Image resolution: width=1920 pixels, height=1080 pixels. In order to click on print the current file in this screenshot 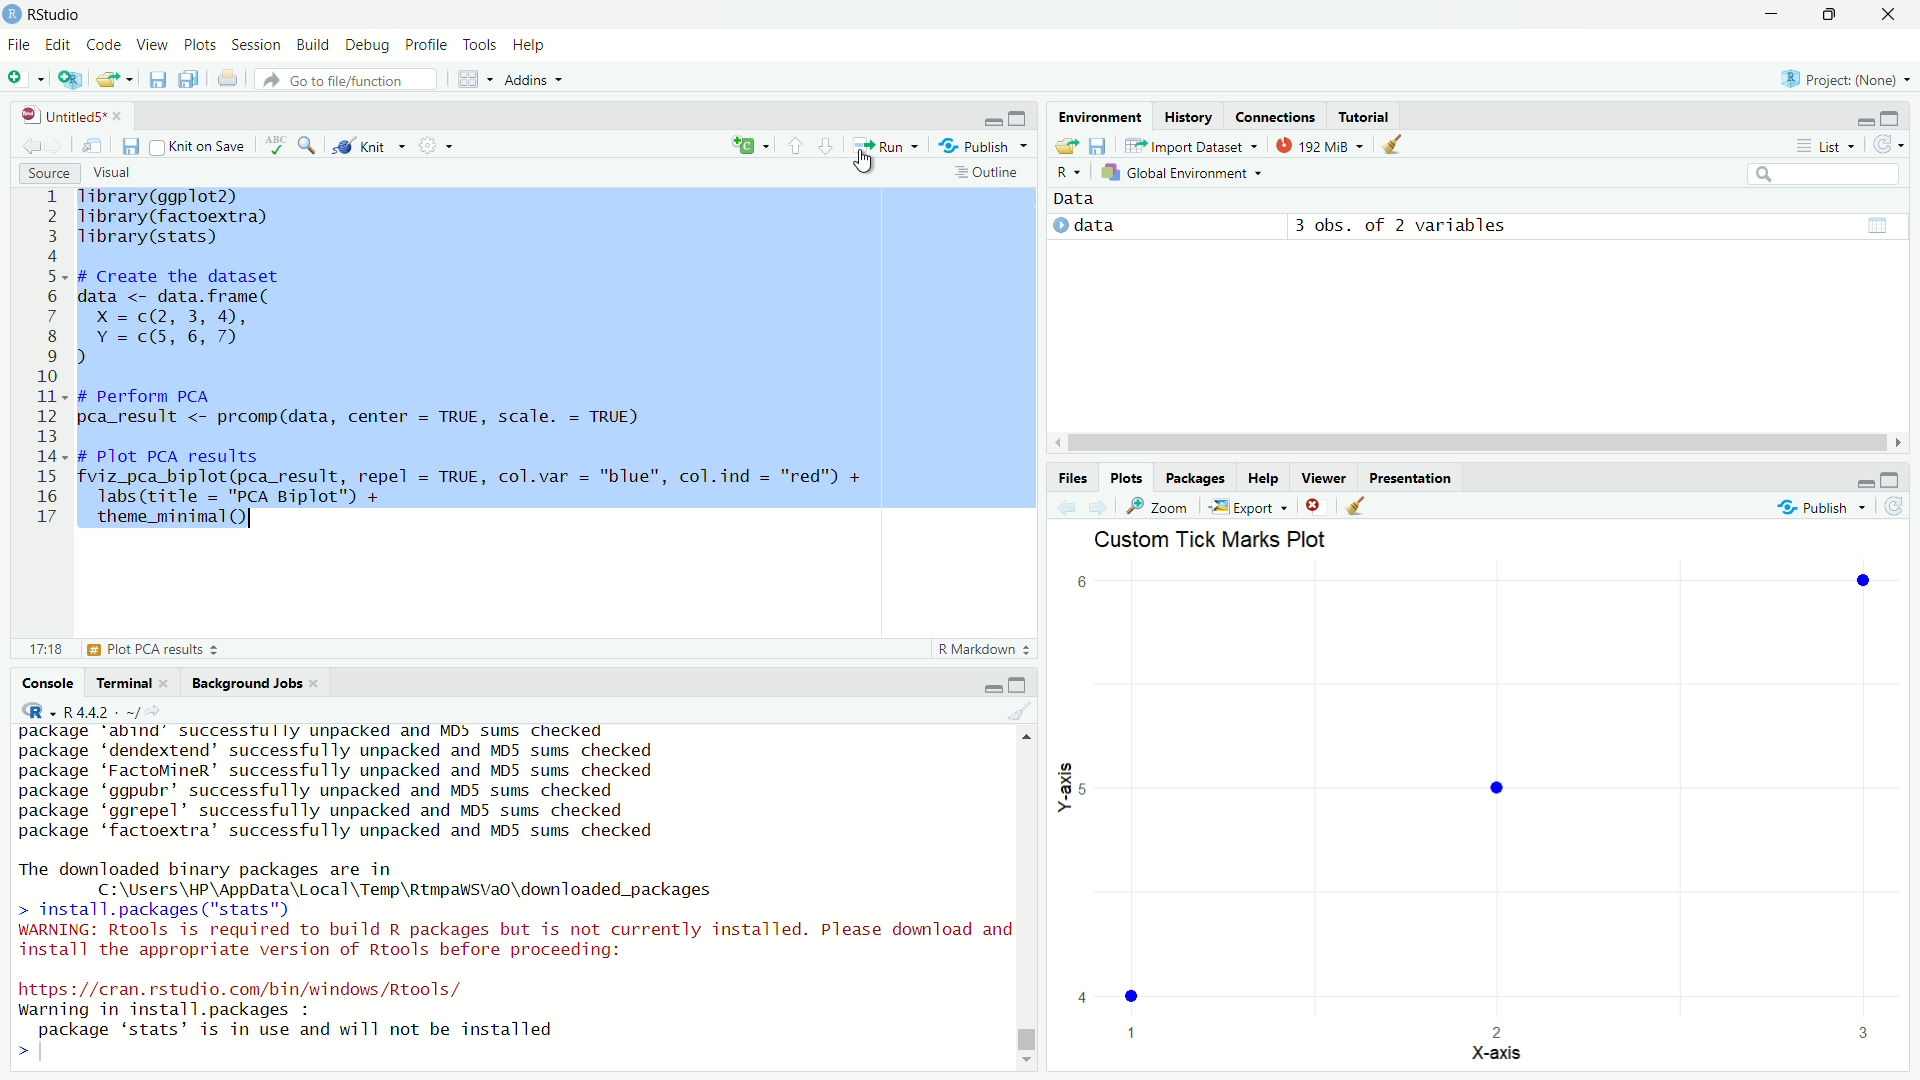, I will do `click(229, 79)`.